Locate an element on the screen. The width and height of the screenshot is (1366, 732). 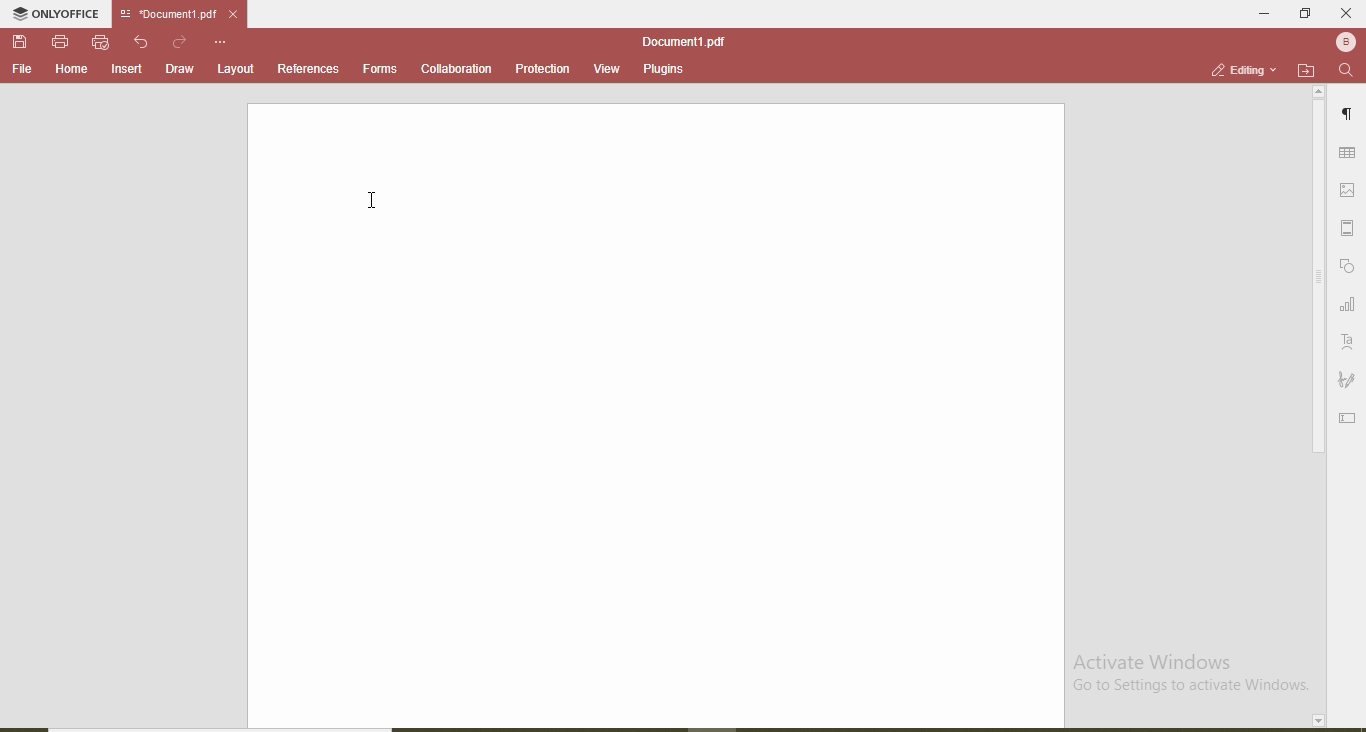
table is located at coordinates (1348, 154).